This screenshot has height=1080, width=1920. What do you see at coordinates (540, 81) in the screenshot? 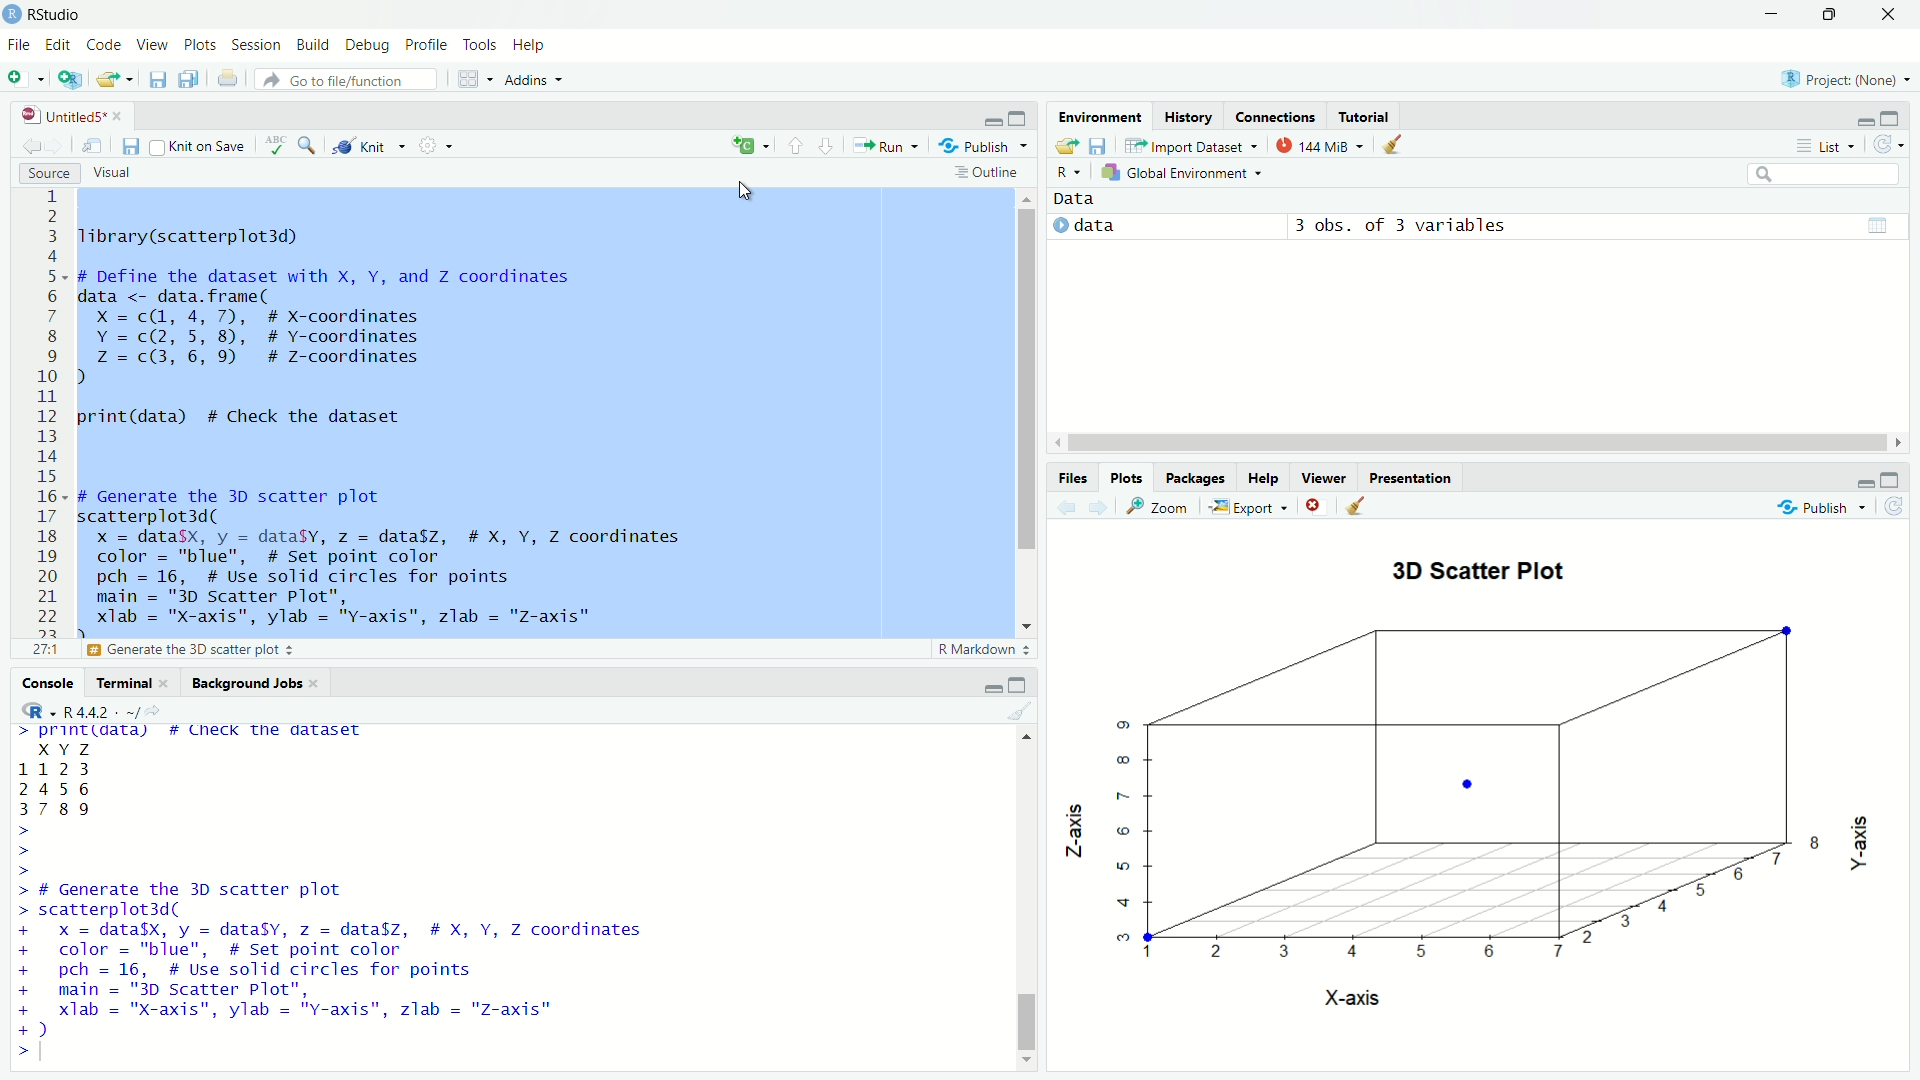
I see `addins` at bounding box center [540, 81].